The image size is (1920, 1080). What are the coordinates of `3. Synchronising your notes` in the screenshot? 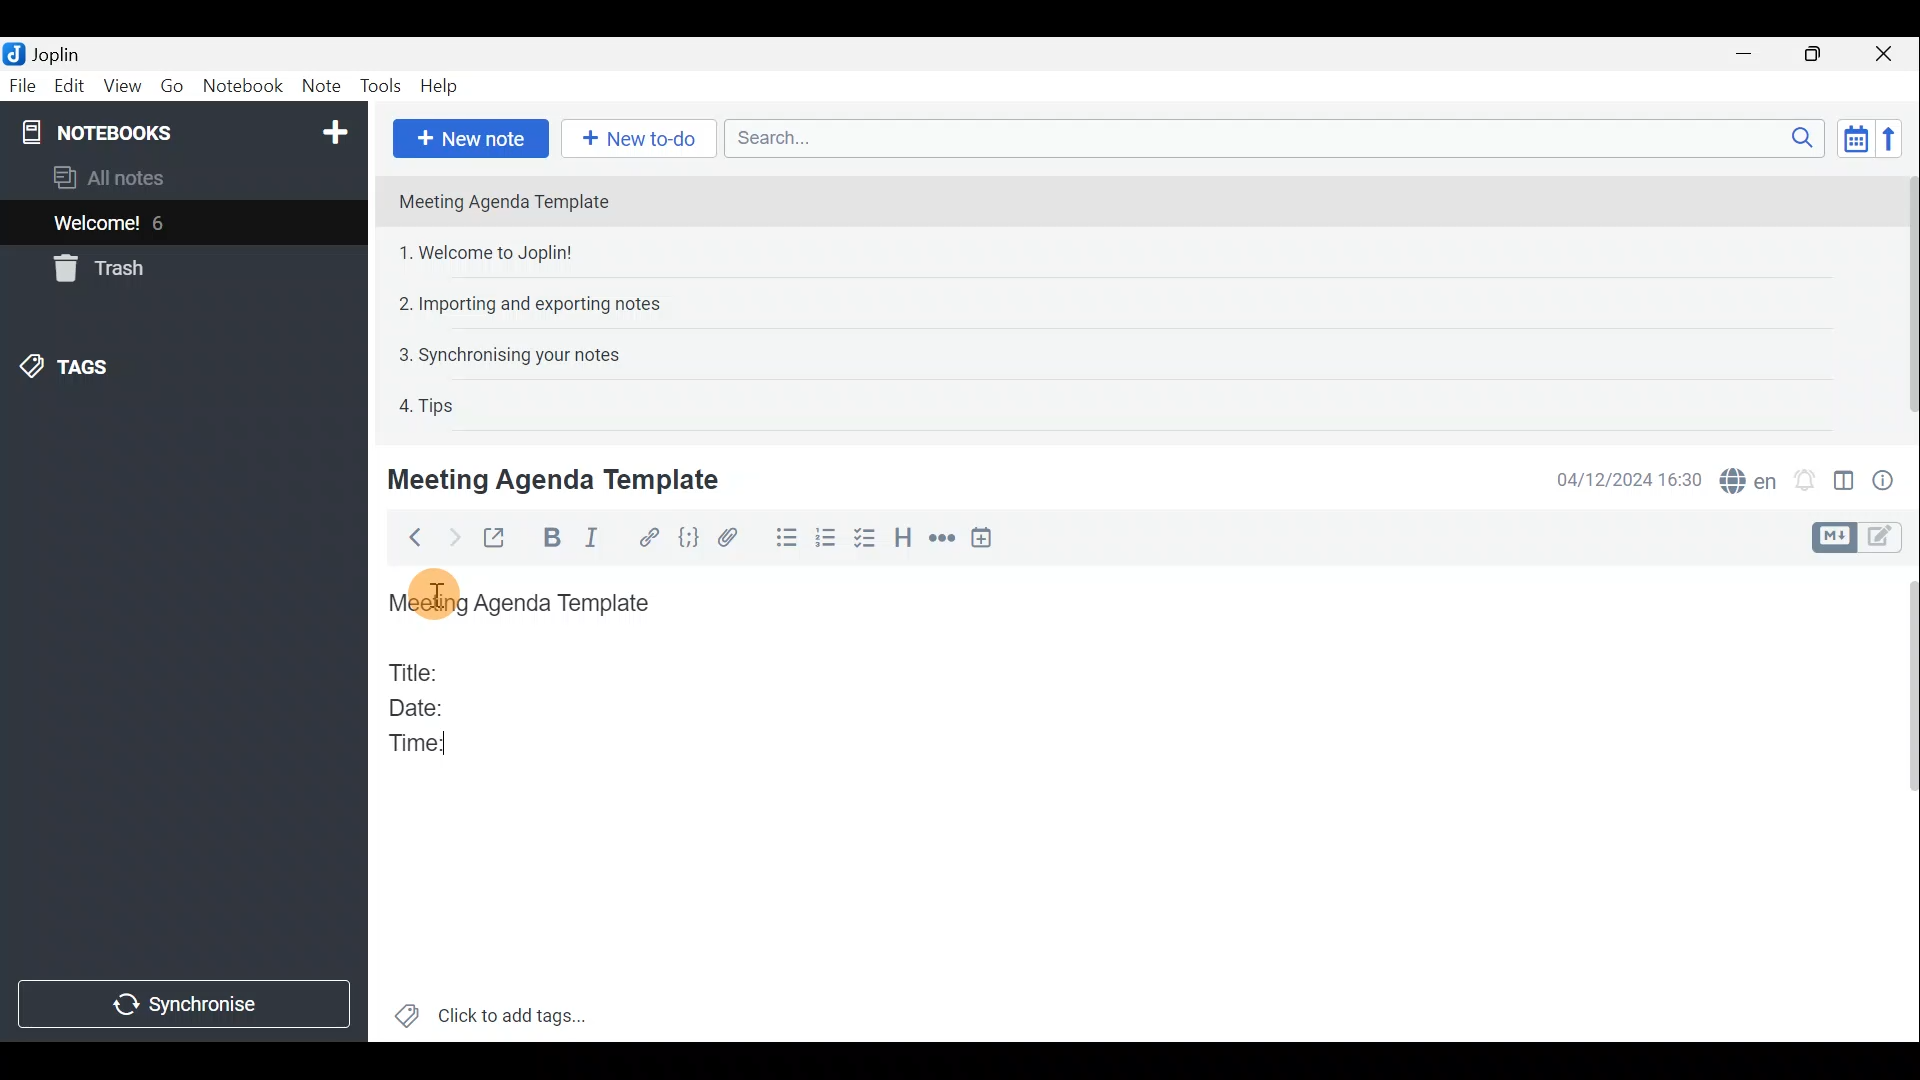 It's located at (509, 354).